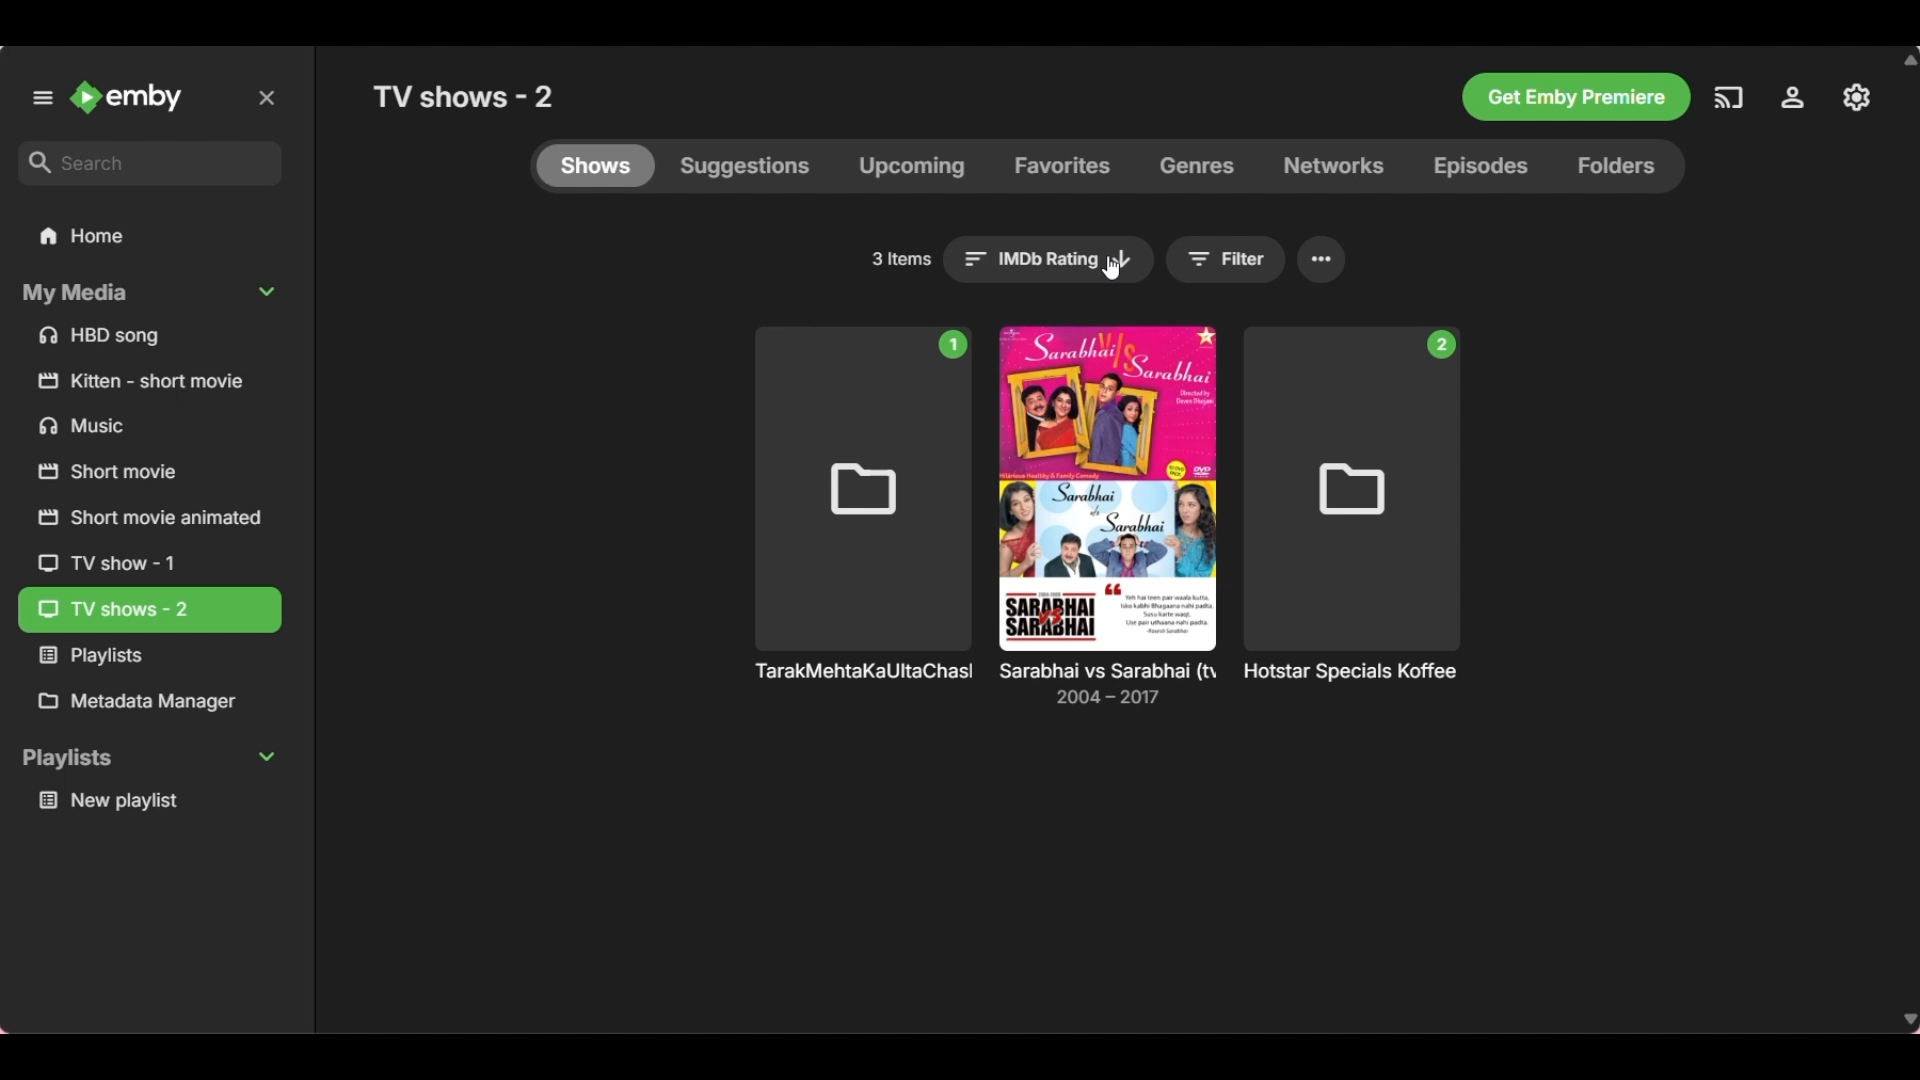  What do you see at coordinates (148, 702) in the screenshot?
I see `Metadata Manager` at bounding box center [148, 702].